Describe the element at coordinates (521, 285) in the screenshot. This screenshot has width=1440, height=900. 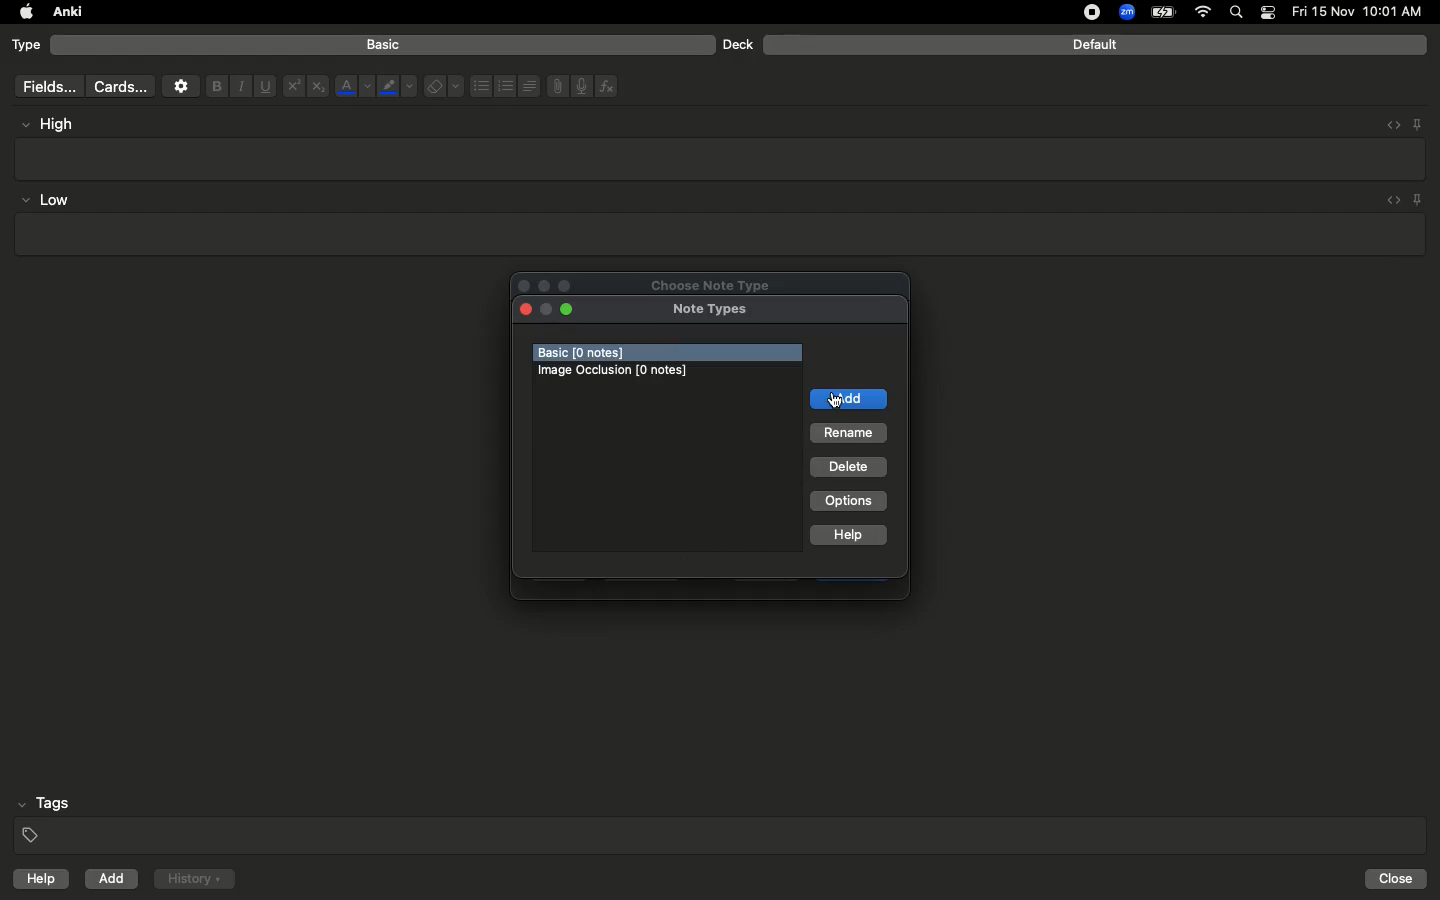
I see `Close` at that location.